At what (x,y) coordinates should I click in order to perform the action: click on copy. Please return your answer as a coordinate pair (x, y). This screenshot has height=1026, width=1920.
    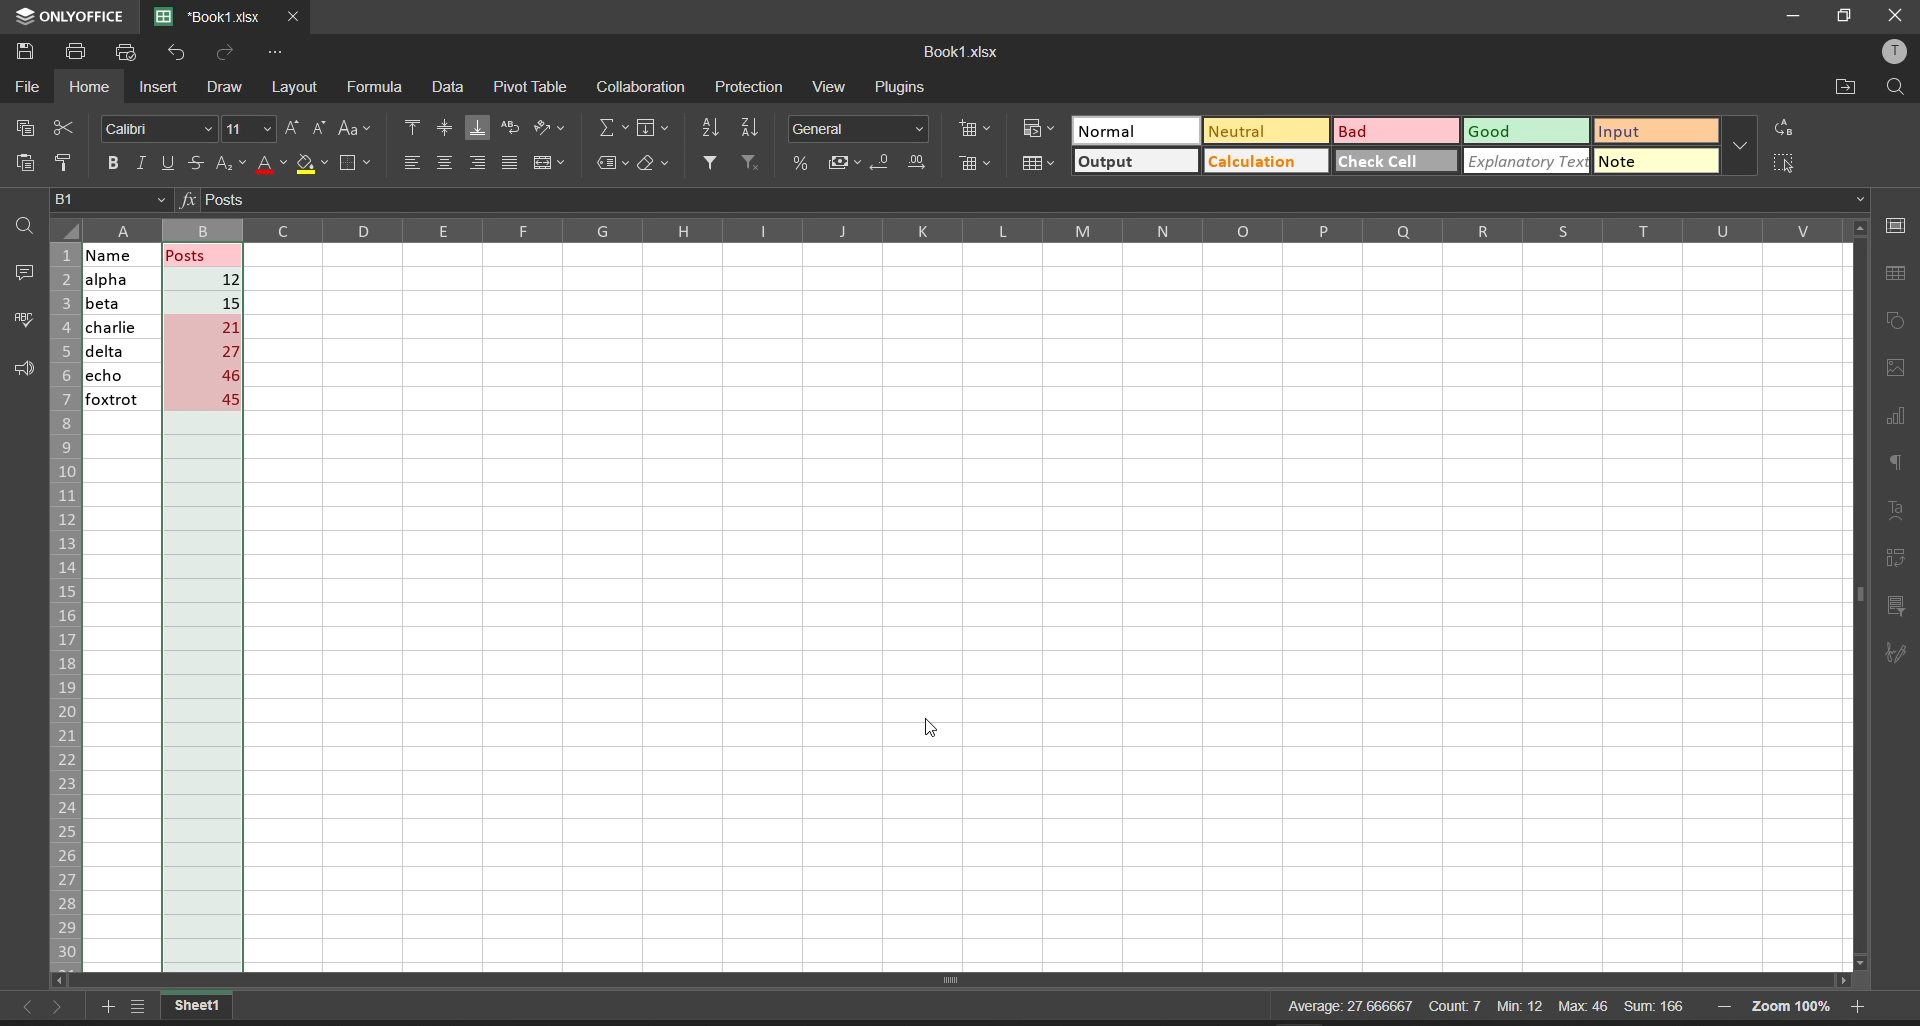
    Looking at the image, I should click on (18, 129).